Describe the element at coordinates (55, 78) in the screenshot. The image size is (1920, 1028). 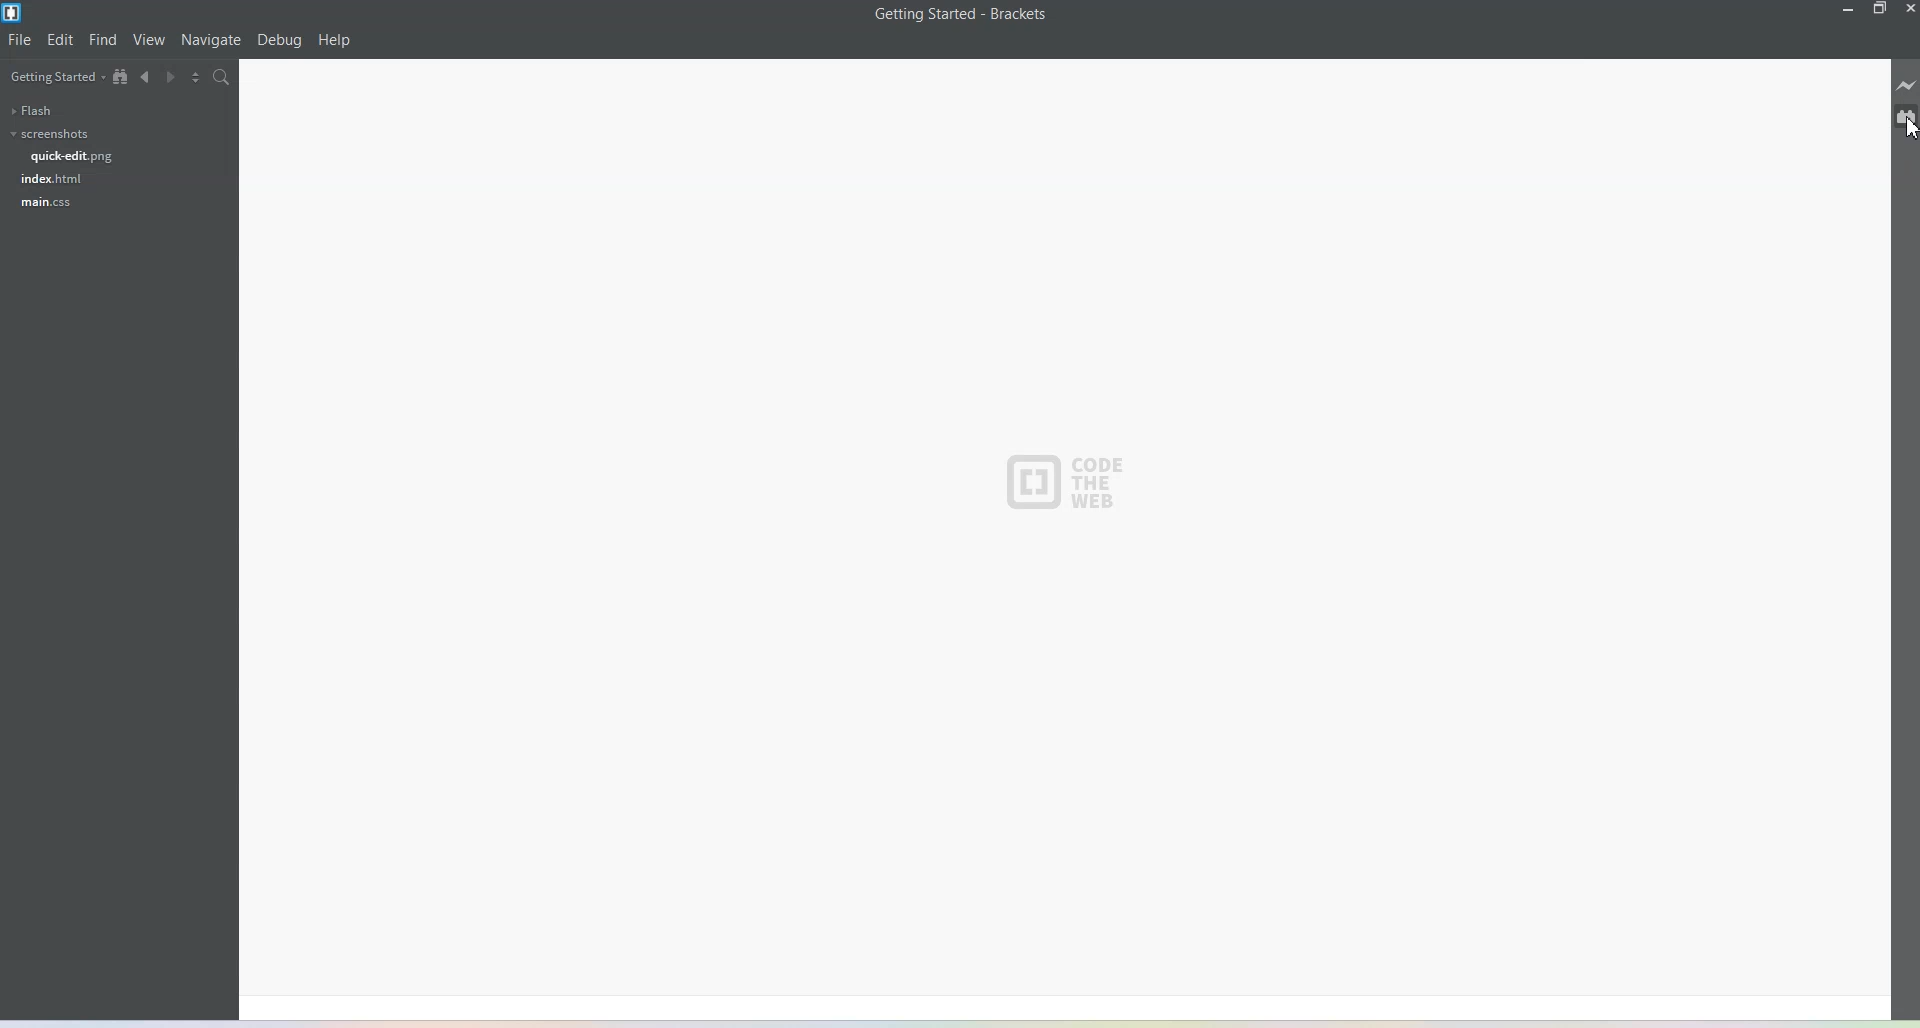
I see `Getting Started` at that location.